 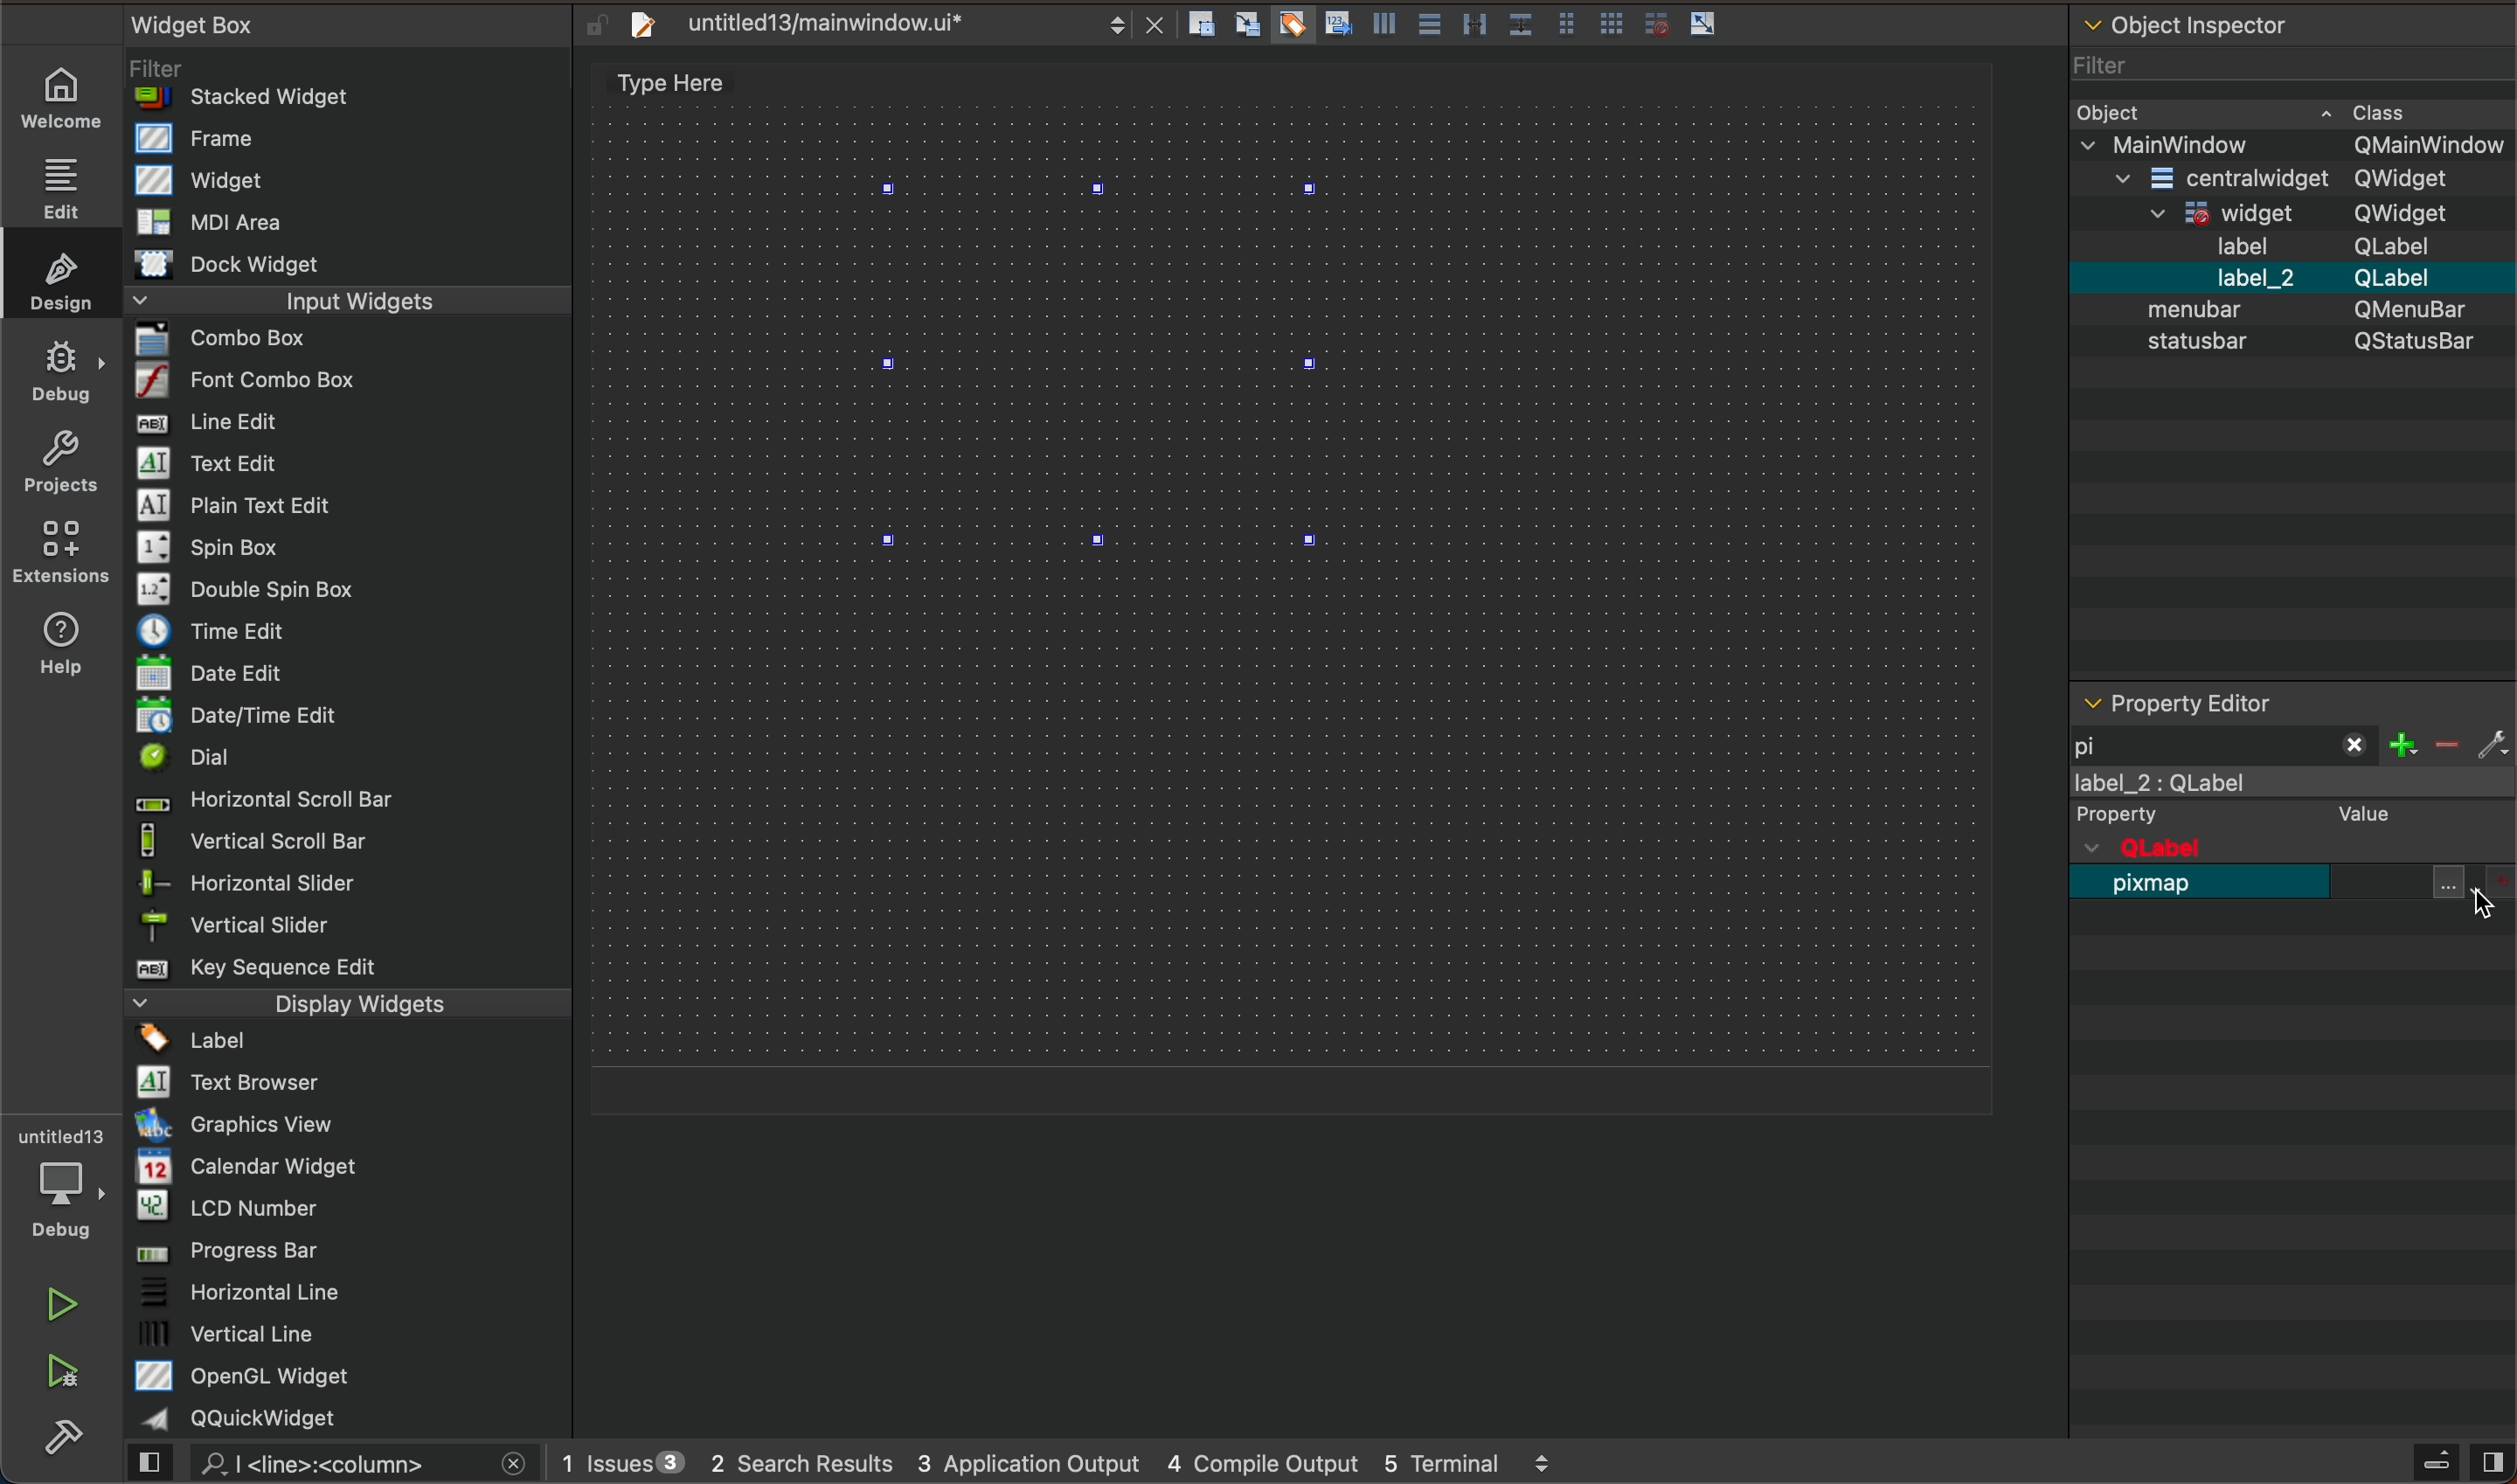 What do you see at coordinates (63, 97) in the screenshot?
I see `welcome` at bounding box center [63, 97].